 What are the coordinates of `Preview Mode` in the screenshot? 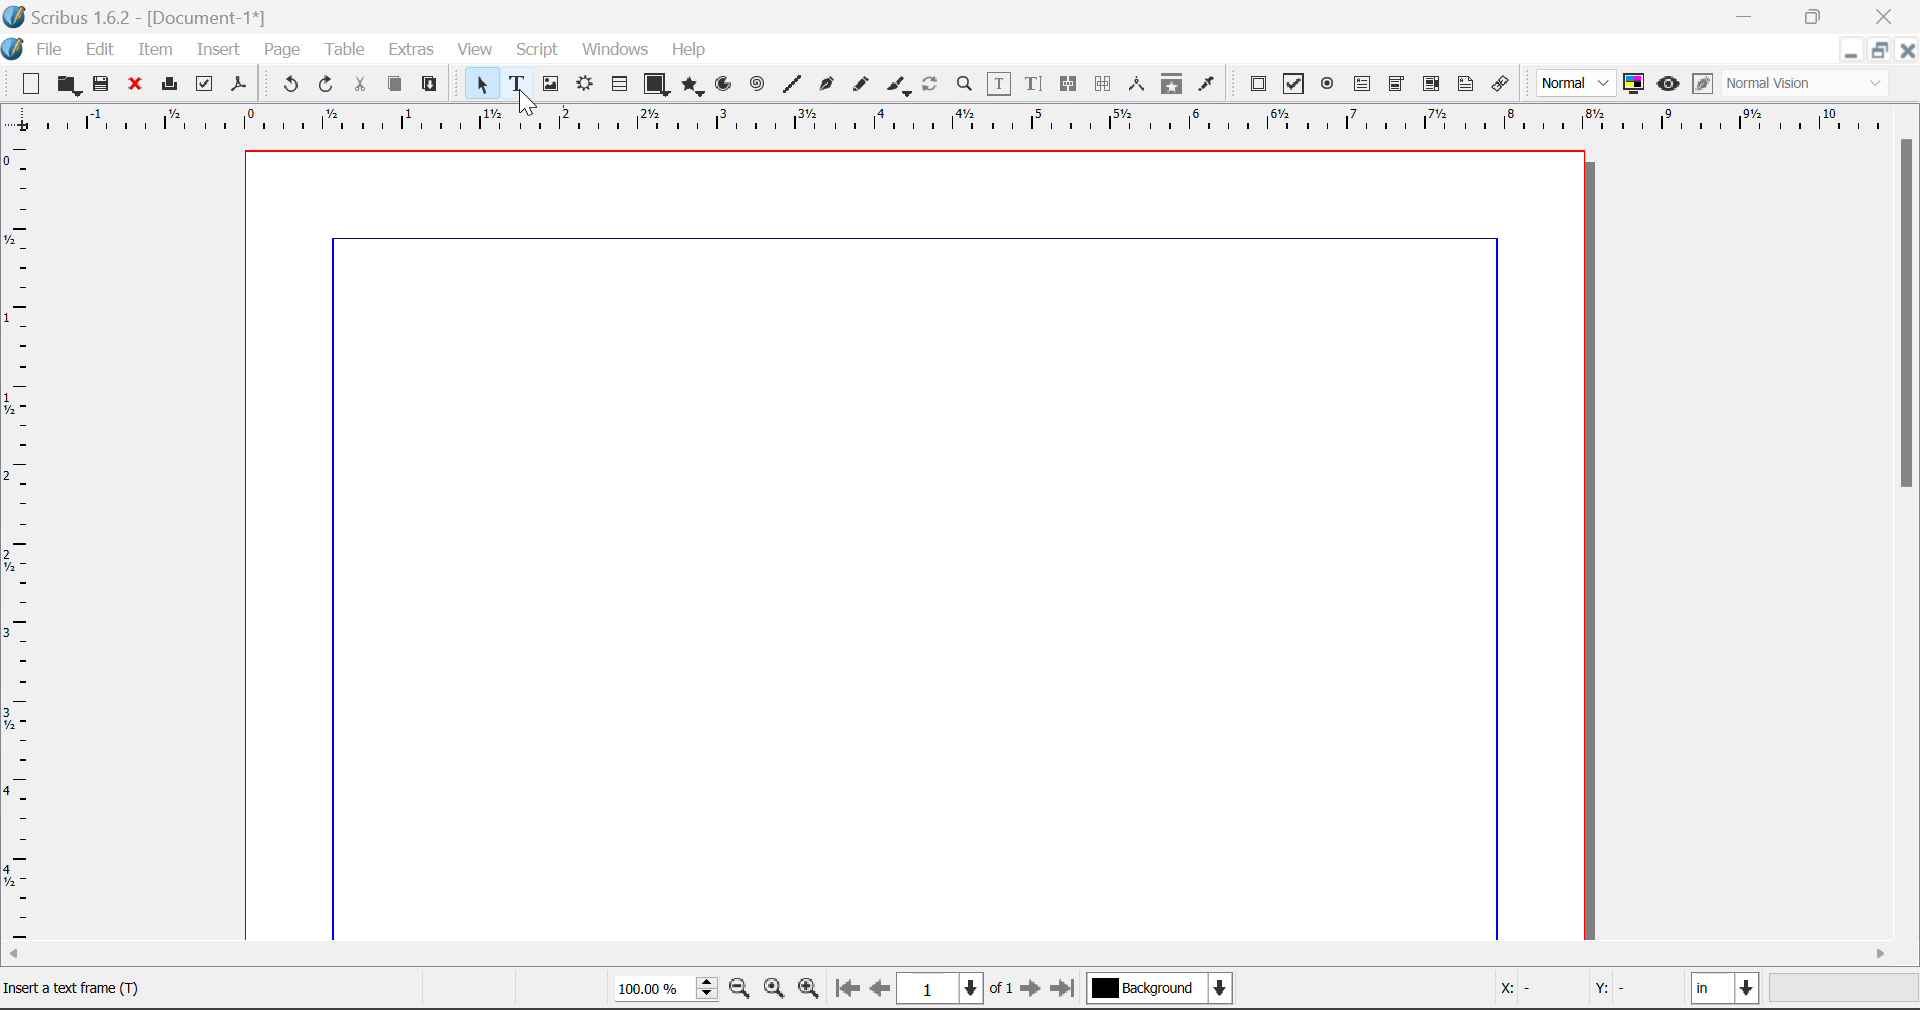 It's located at (1577, 84).